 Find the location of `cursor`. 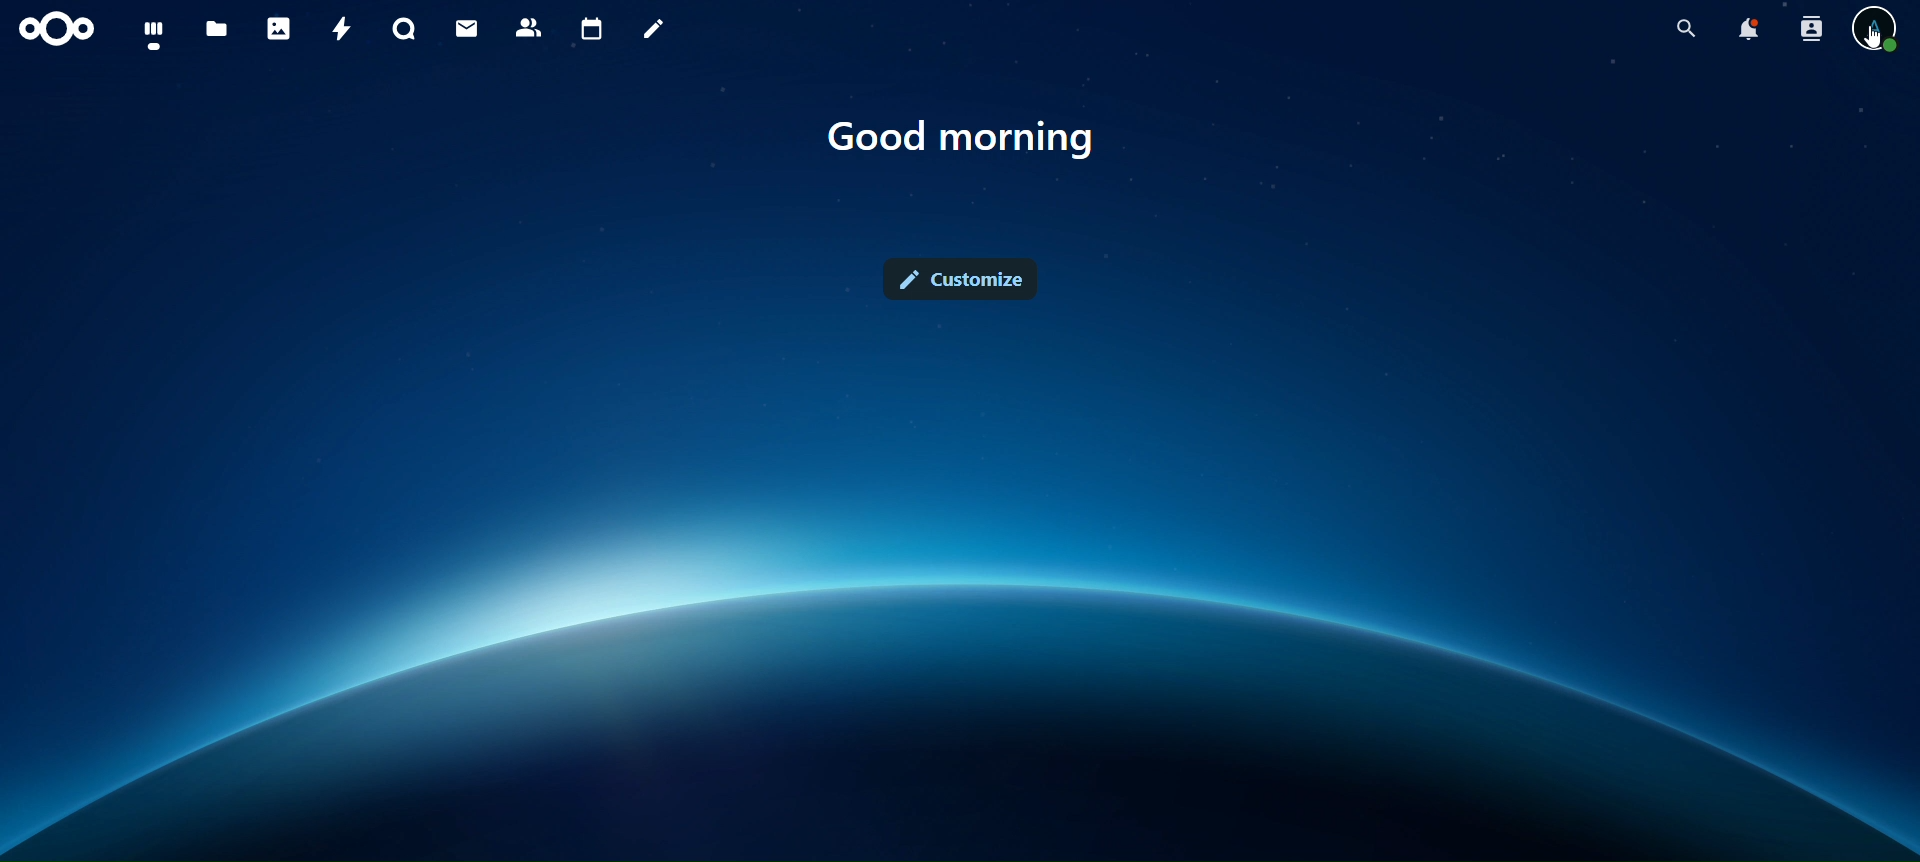

cursor is located at coordinates (1877, 44).